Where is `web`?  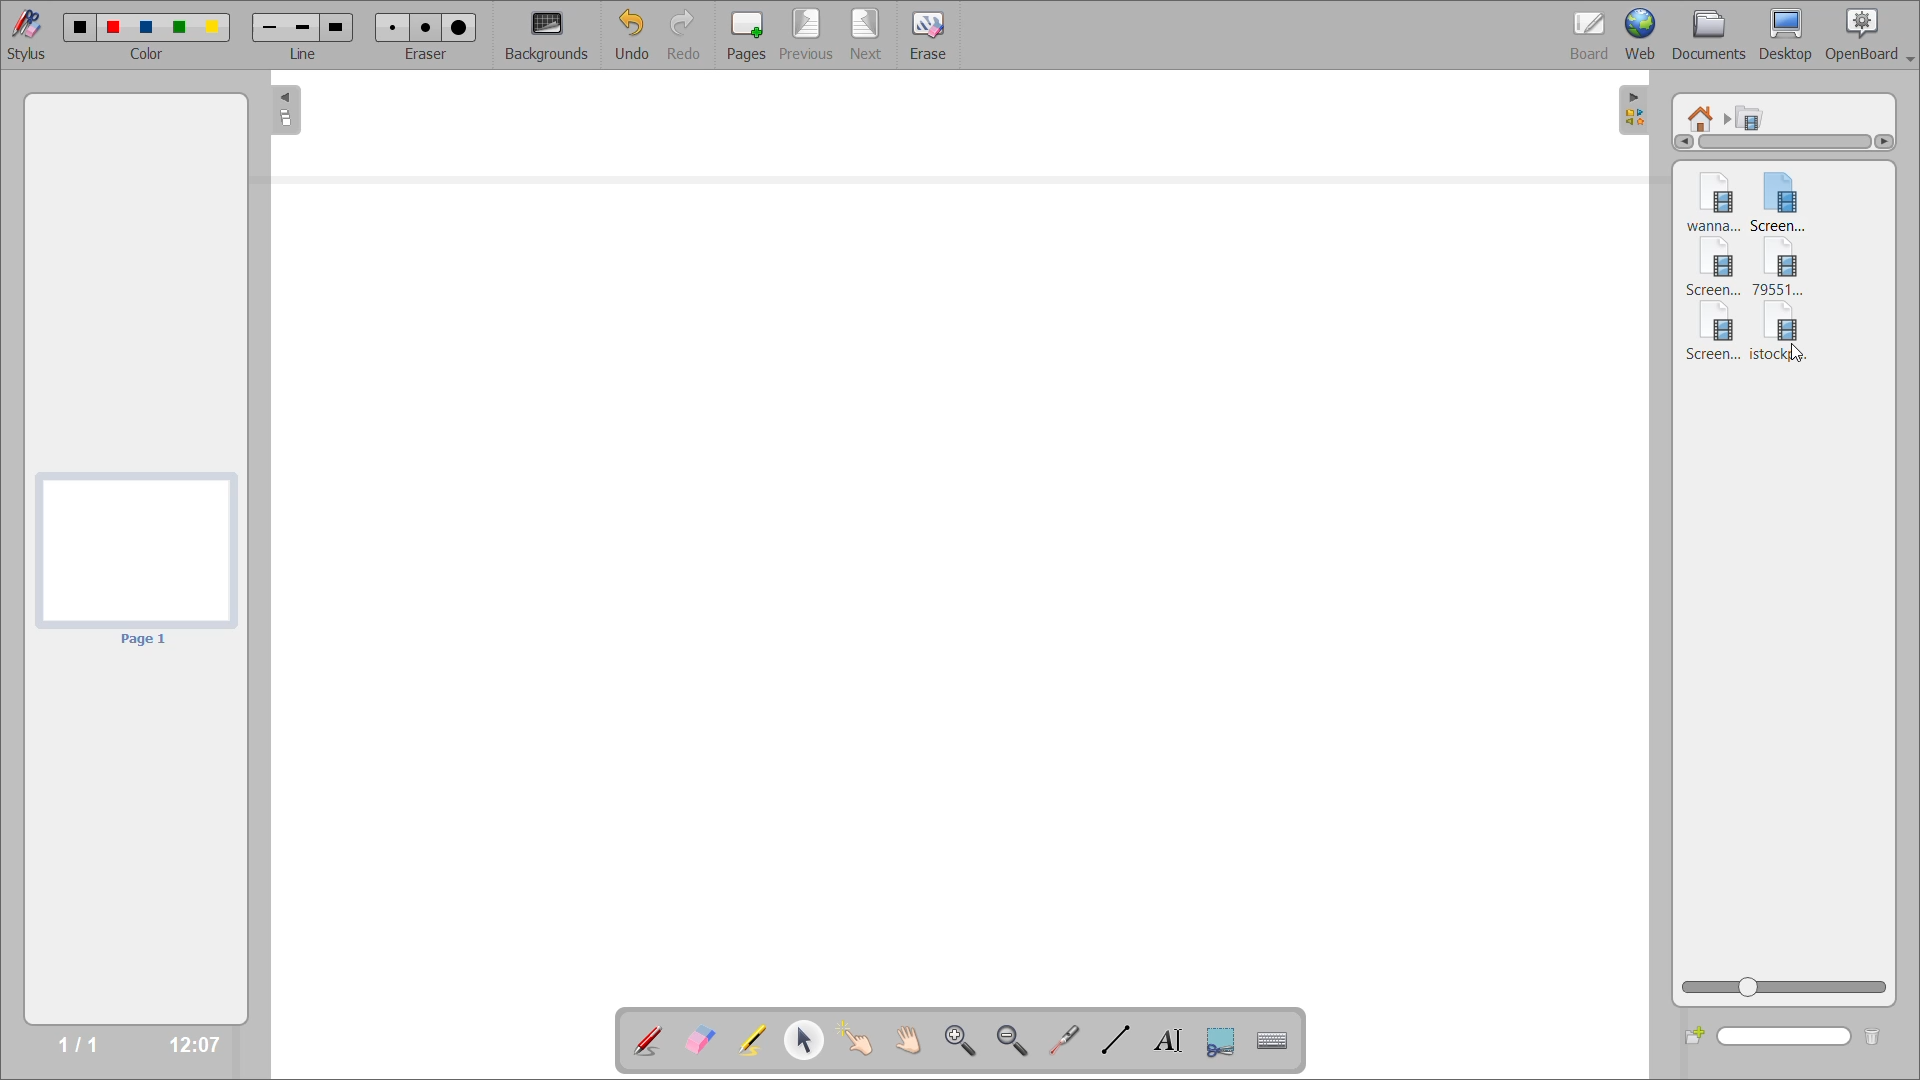
web is located at coordinates (1644, 33).